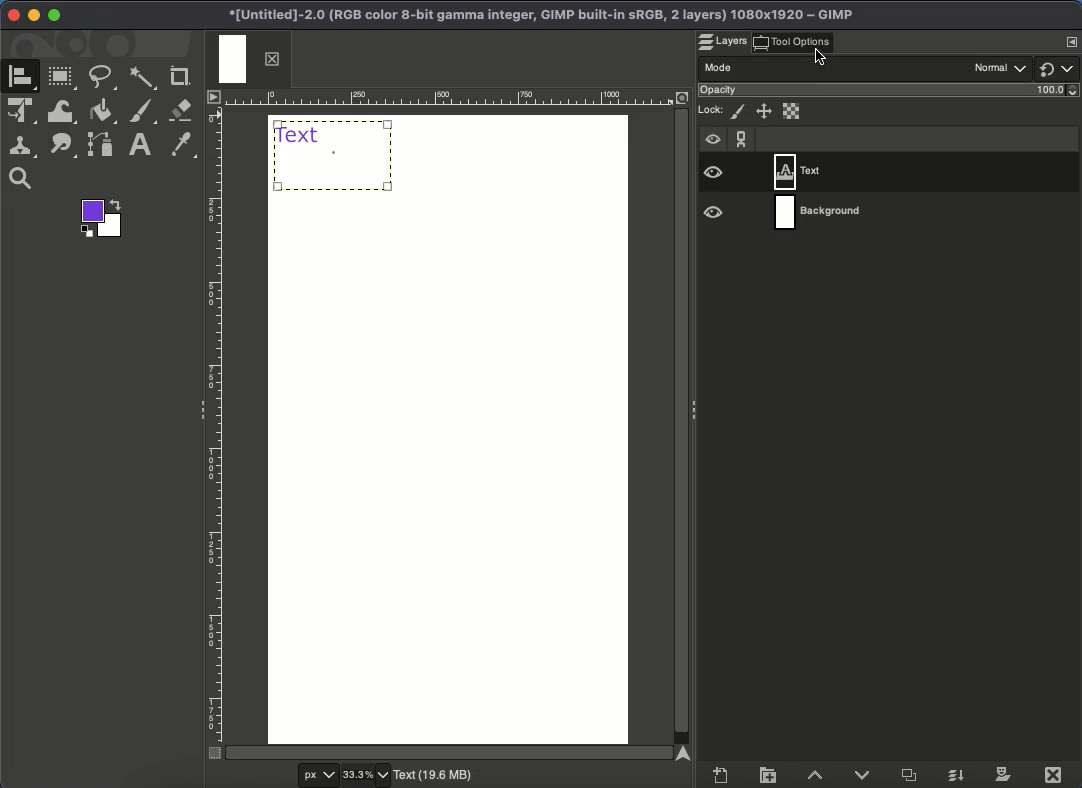 The height and width of the screenshot is (788, 1082). What do you see at coordinates (805, 41) in the screenshot?
I see `Click tool options` at bounding box center [805, 41].